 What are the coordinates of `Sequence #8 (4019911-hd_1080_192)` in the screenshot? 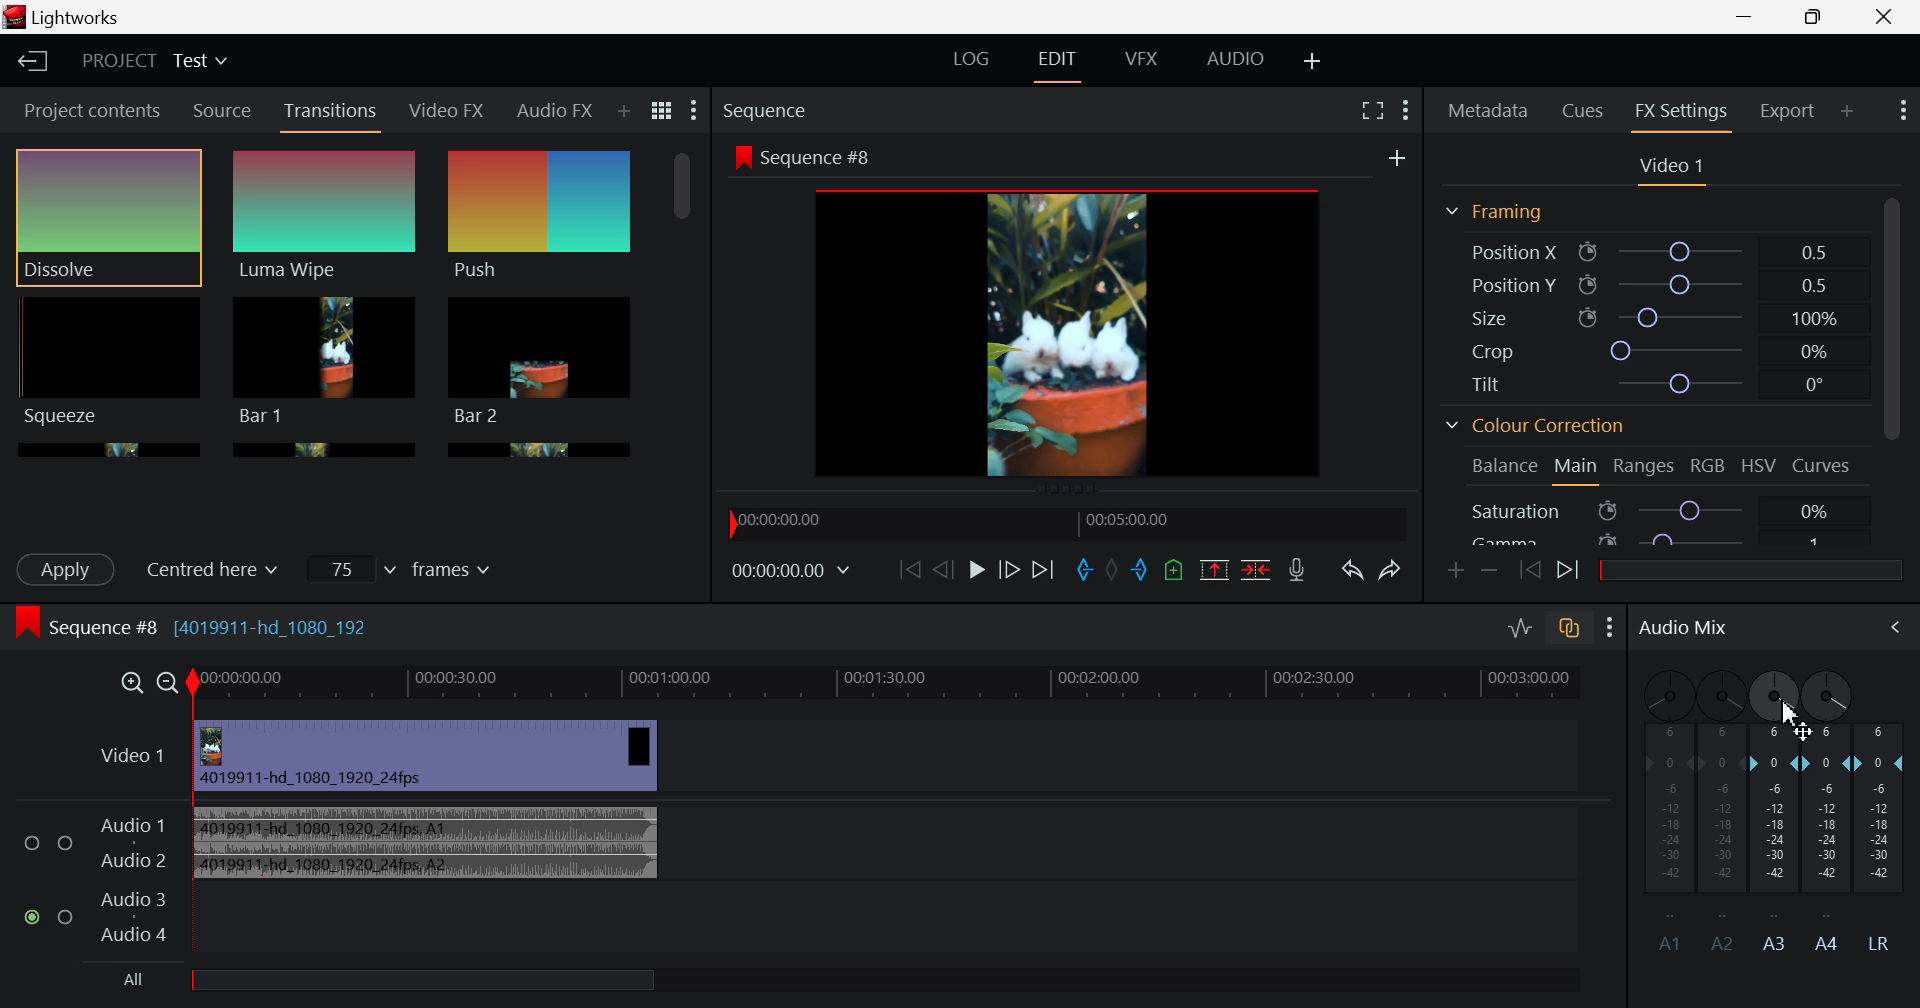 It's located at (198, 626).